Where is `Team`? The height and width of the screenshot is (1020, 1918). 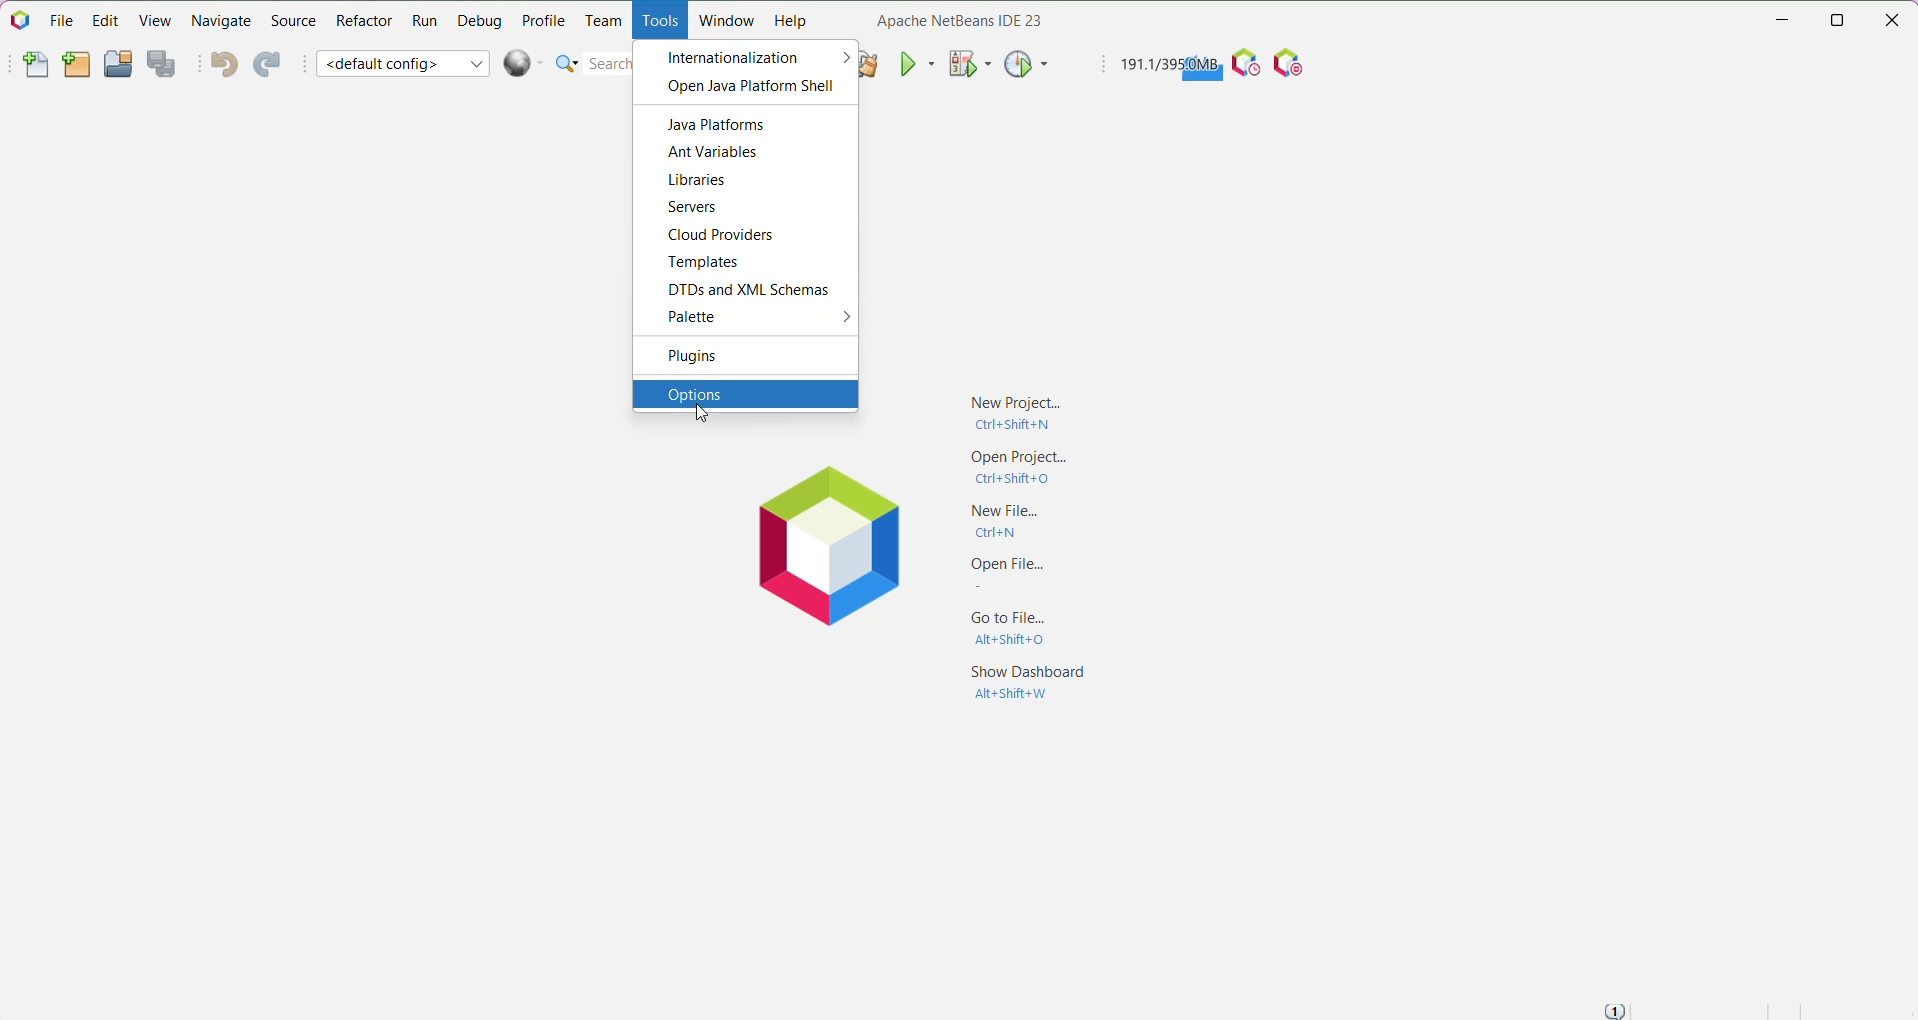
Team is located at coordinates (601, 20).